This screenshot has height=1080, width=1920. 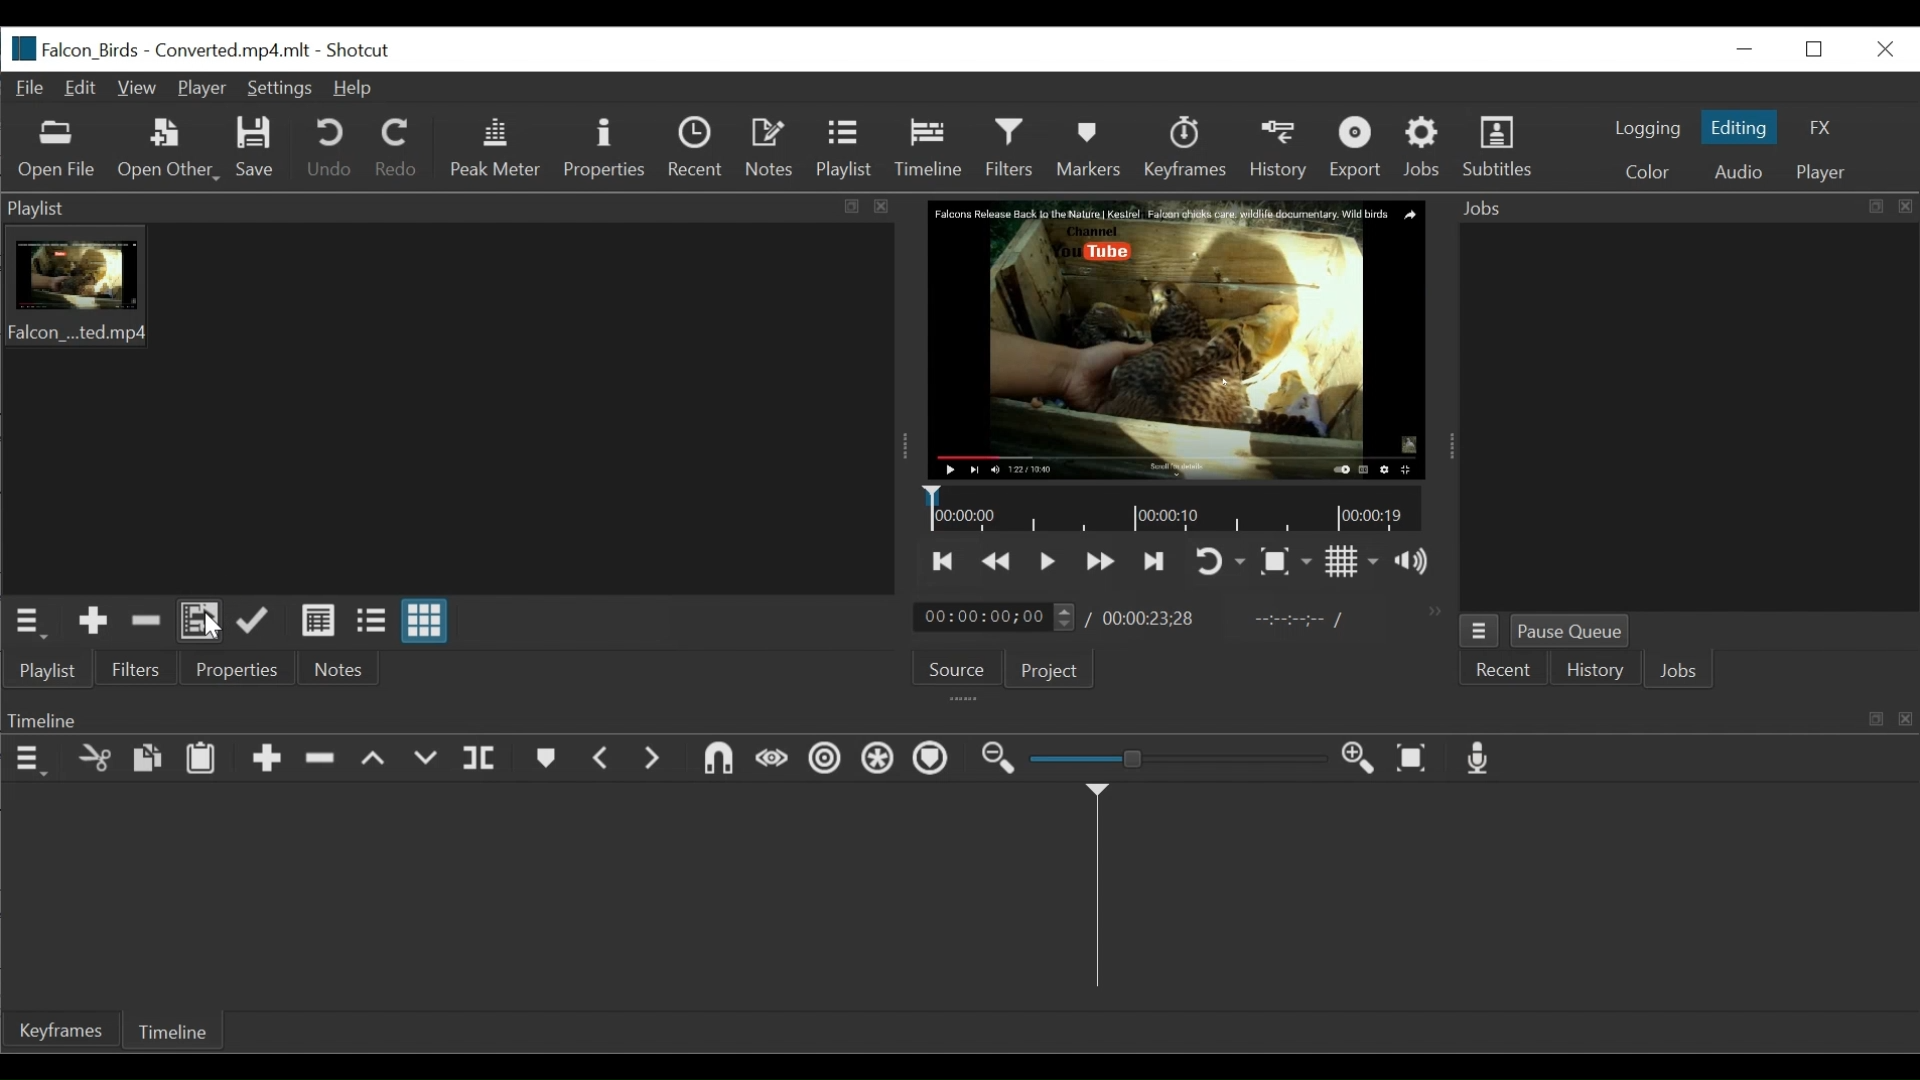 What do you see at coordinates (94, 760) in the screenshot?
I see `Cut` at bounding box center [94, 760].